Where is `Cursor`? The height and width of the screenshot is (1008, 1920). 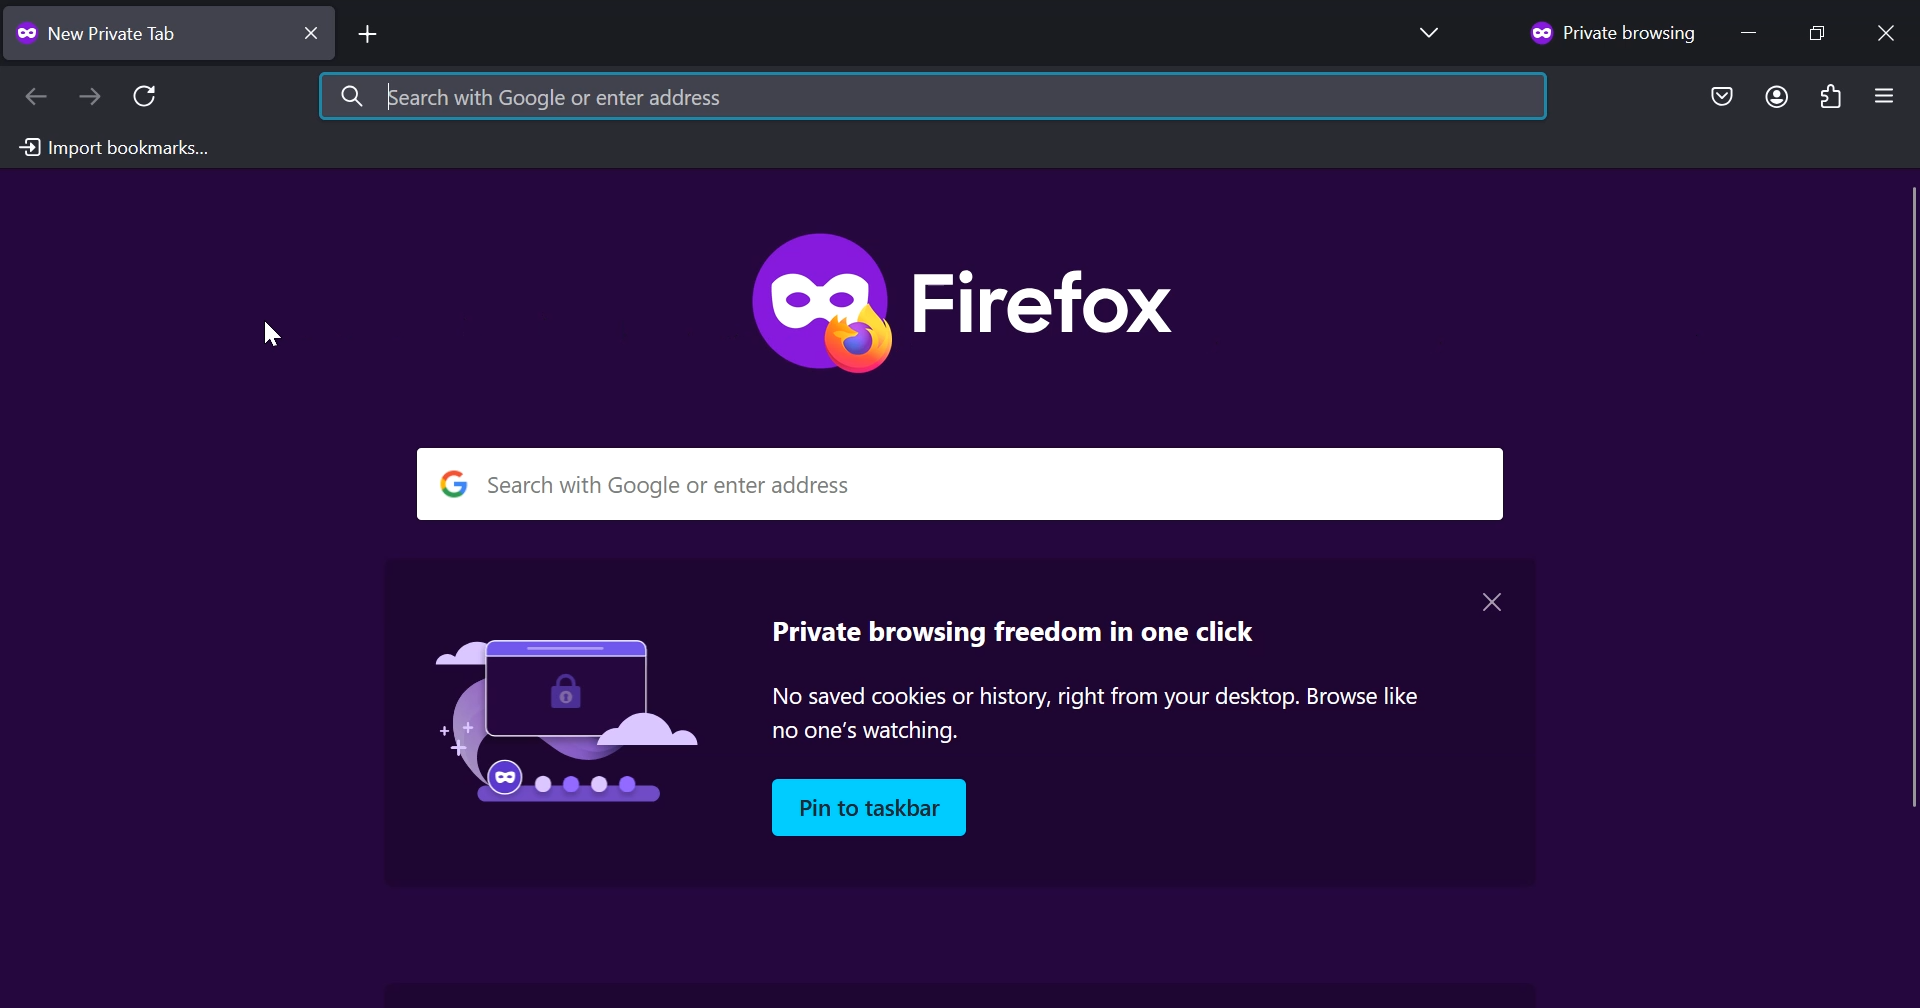 Cursor is located at coordinates (280, 335).